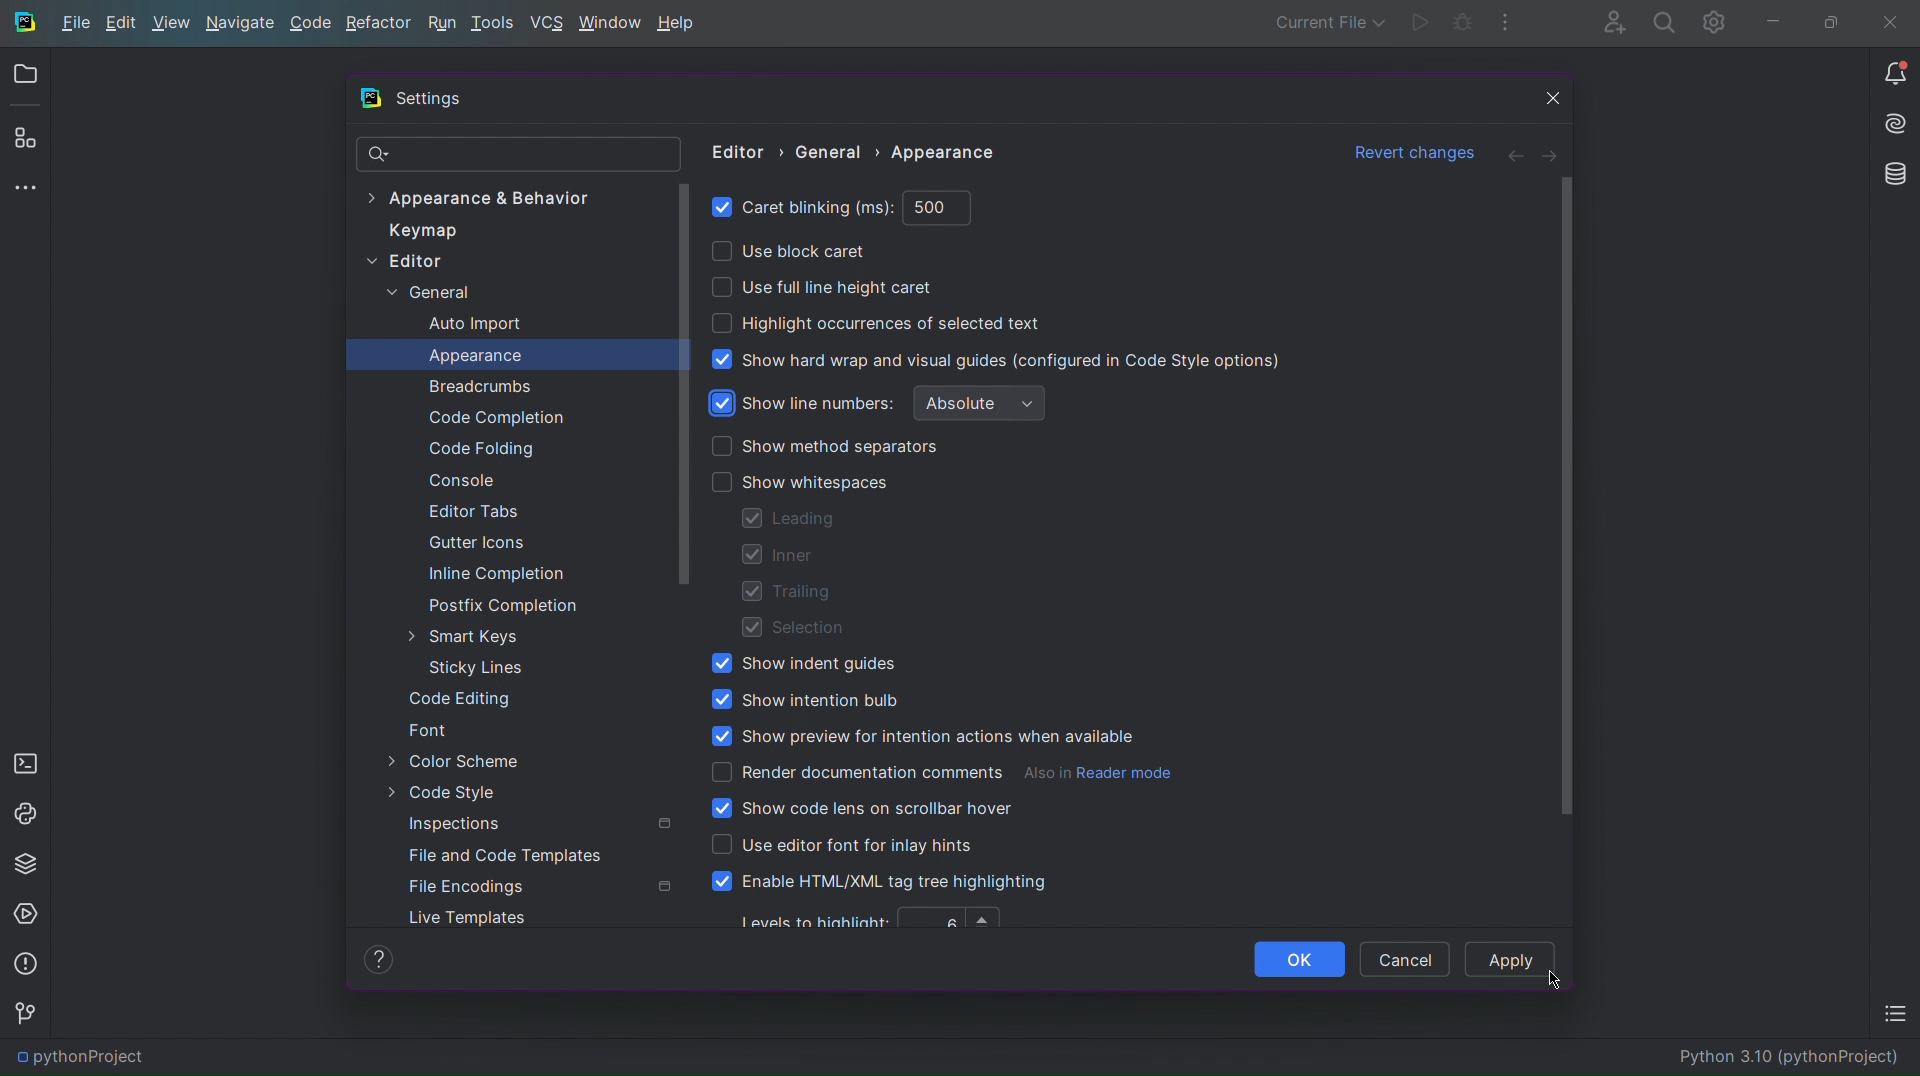 Image resolution: width=1920 pixels, height=1076 pixels. I want to click on Services, so click(28, 914).